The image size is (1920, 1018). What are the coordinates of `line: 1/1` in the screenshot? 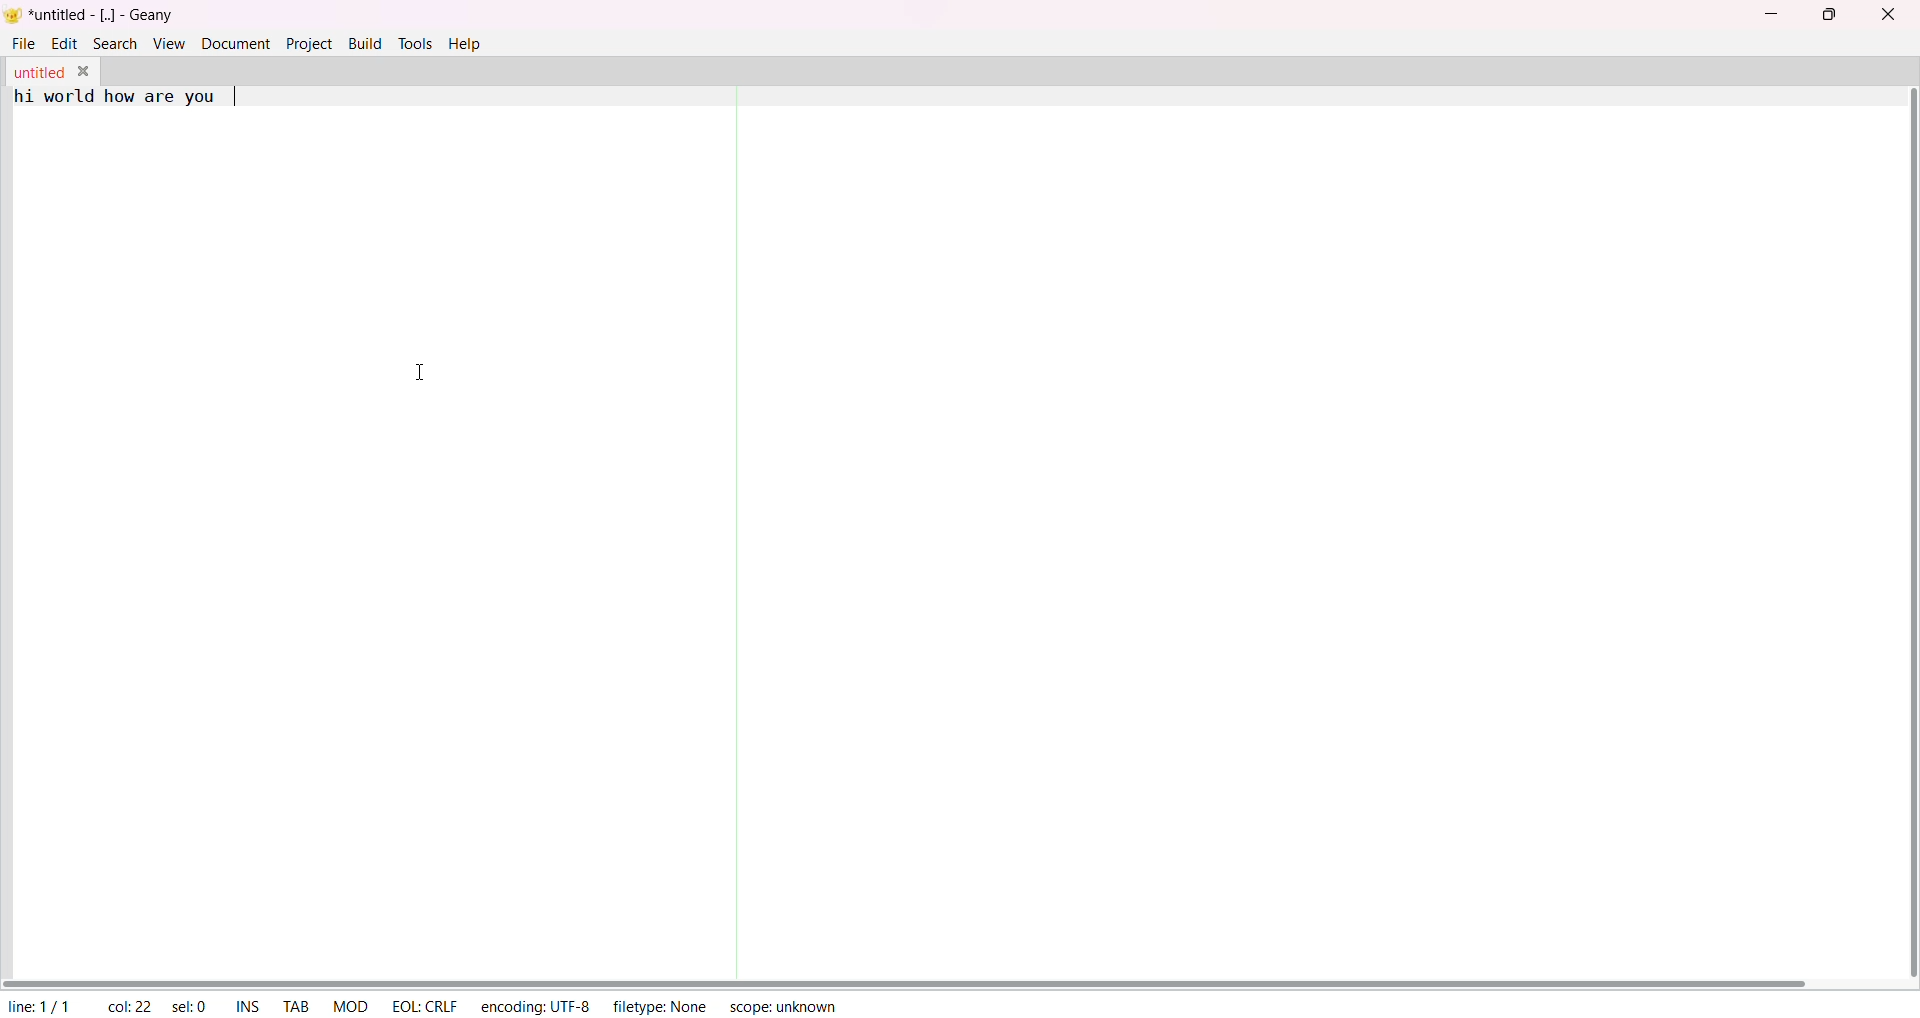 It's located at (40, 1006).